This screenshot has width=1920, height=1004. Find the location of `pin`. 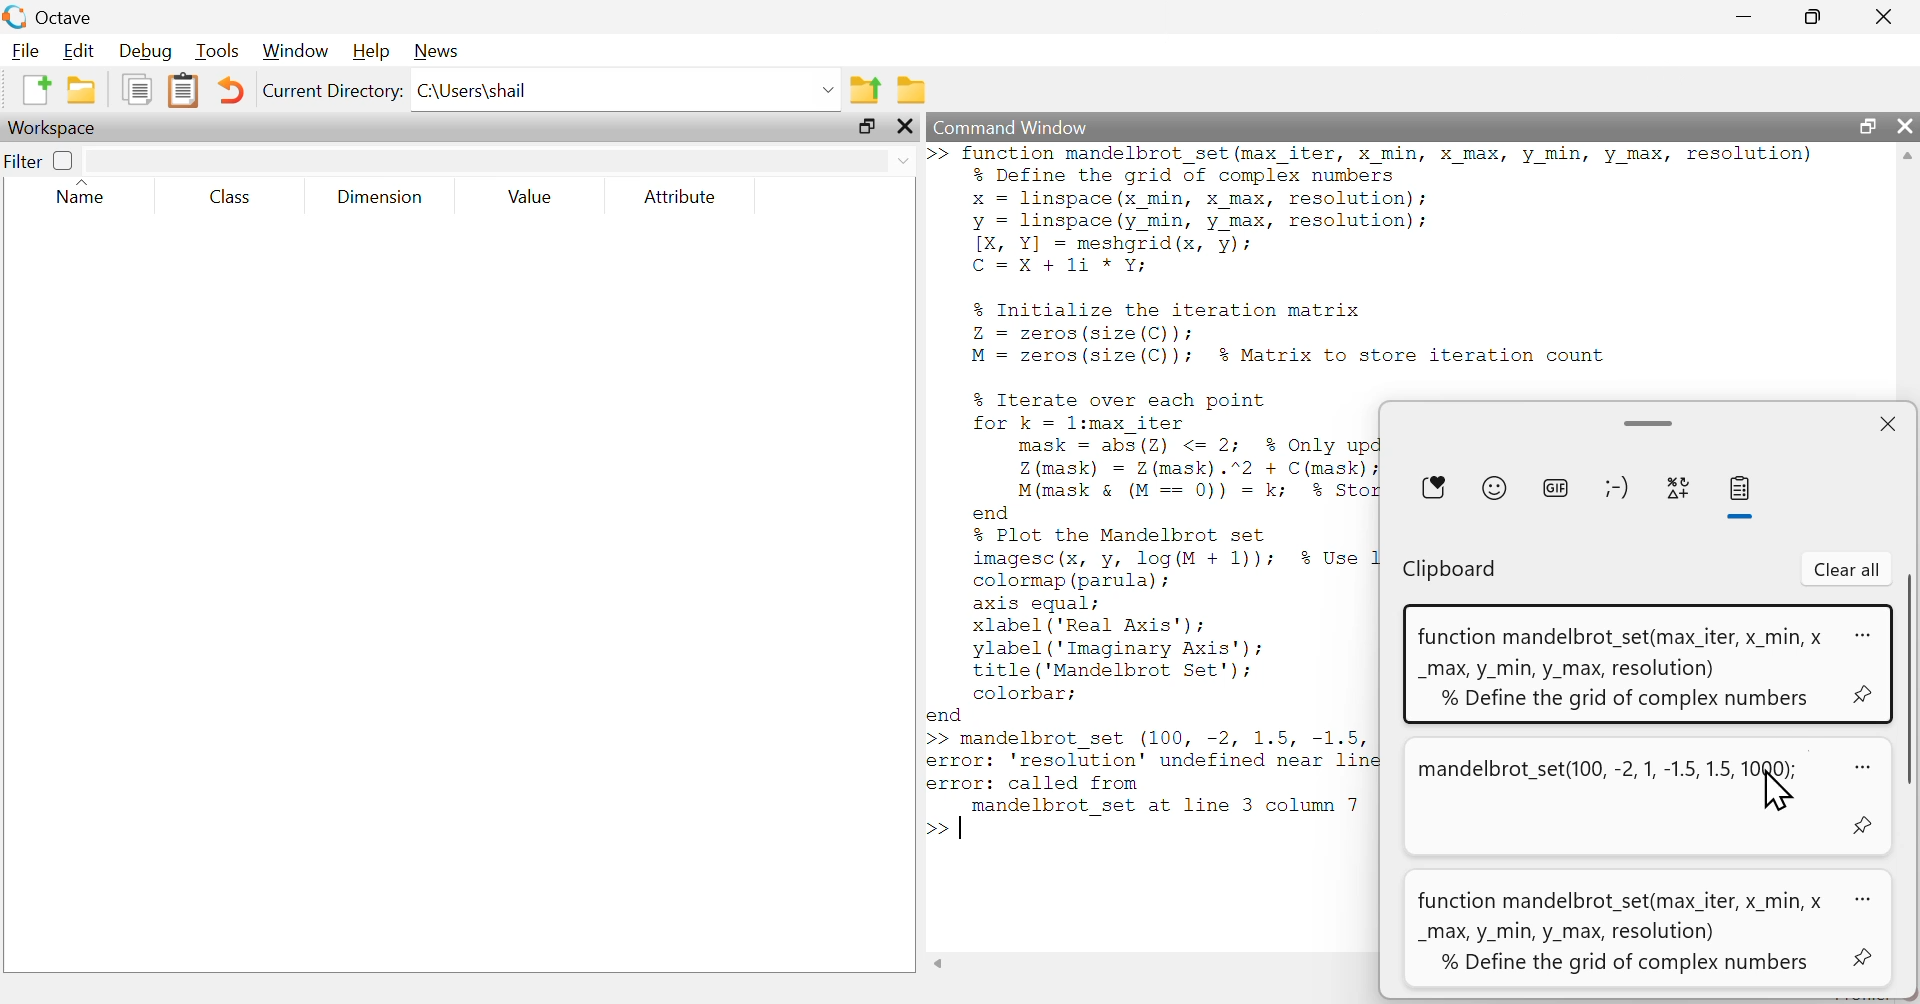

pin is located at coordinates (1862, 693).